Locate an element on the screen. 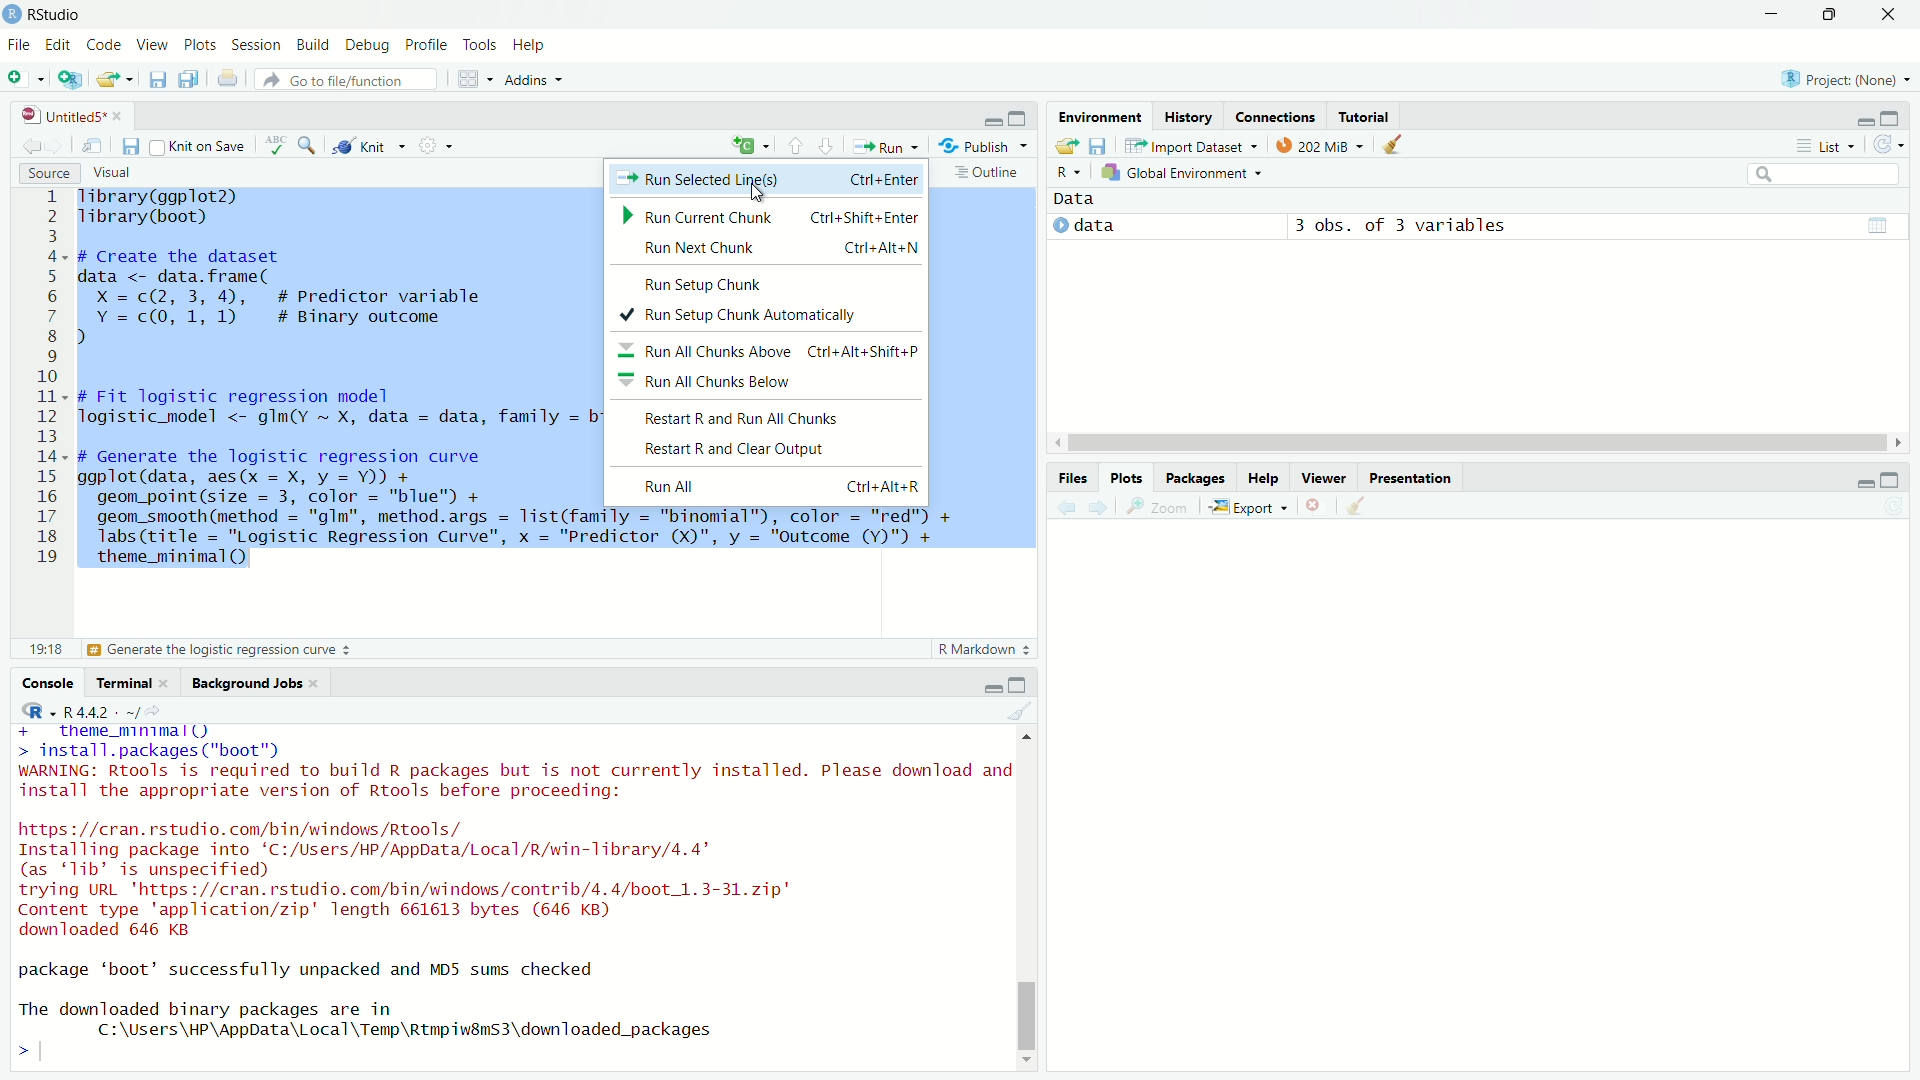 The height and width of the screenshot is (1080, 1920). Visual is located at coordinates (111, 171).